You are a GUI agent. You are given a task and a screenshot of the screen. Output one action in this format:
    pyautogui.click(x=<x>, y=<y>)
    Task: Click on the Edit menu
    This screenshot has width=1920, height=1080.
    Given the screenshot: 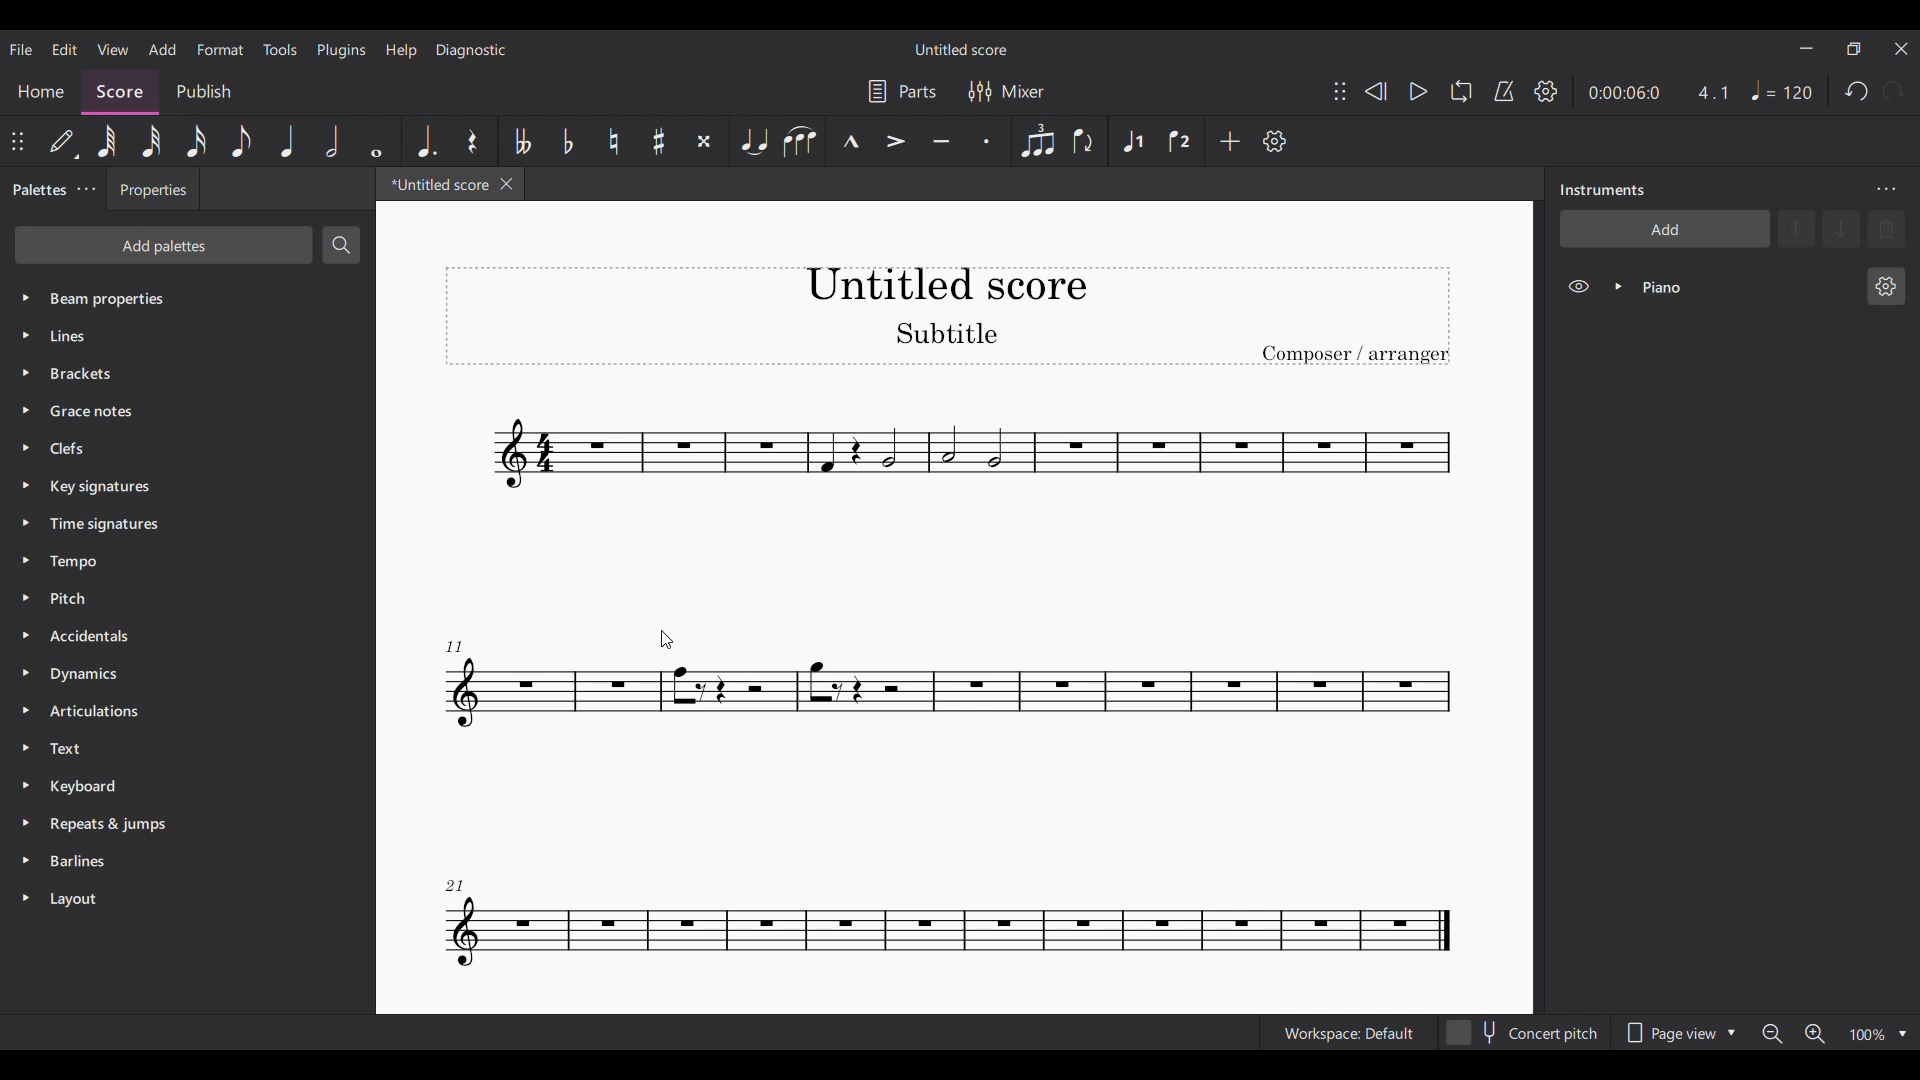 What is the action you would take?
    pyautogui.click(x=65, y=49)
    